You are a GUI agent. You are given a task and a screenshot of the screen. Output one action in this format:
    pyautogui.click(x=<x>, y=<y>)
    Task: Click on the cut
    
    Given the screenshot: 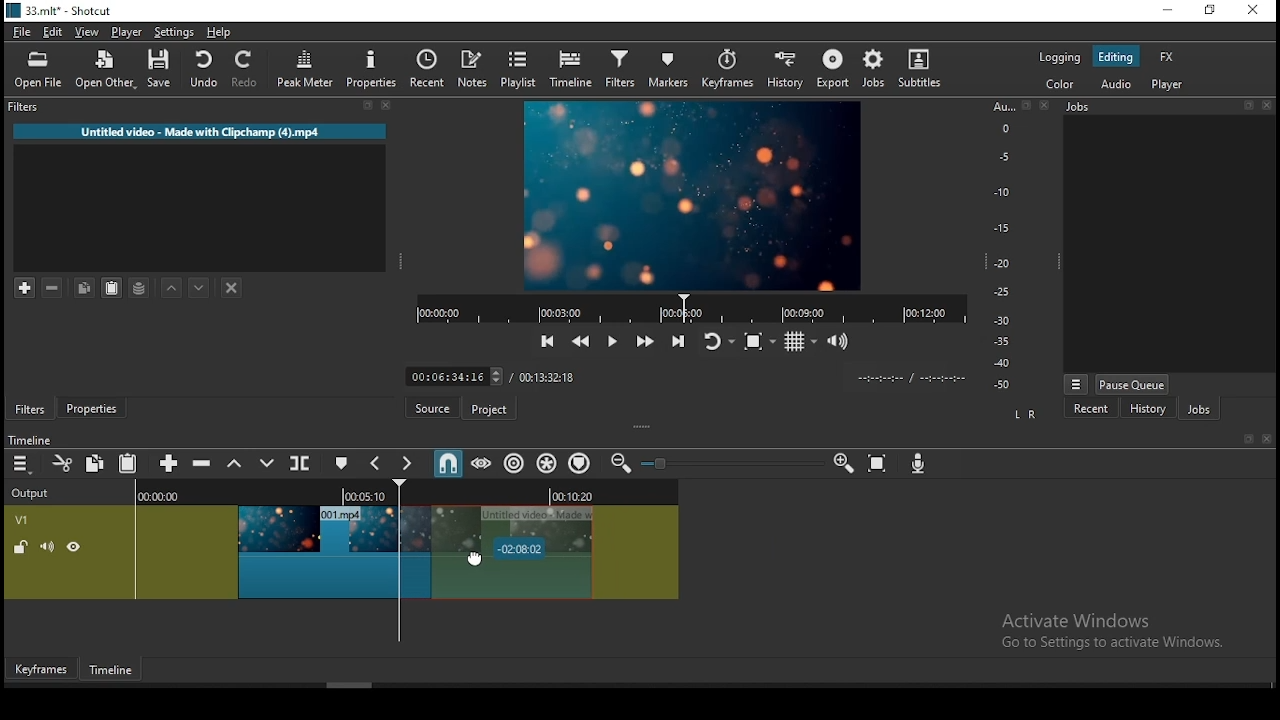 What is the action you would take?
    pyautogui.click(x=63, y=463)
    